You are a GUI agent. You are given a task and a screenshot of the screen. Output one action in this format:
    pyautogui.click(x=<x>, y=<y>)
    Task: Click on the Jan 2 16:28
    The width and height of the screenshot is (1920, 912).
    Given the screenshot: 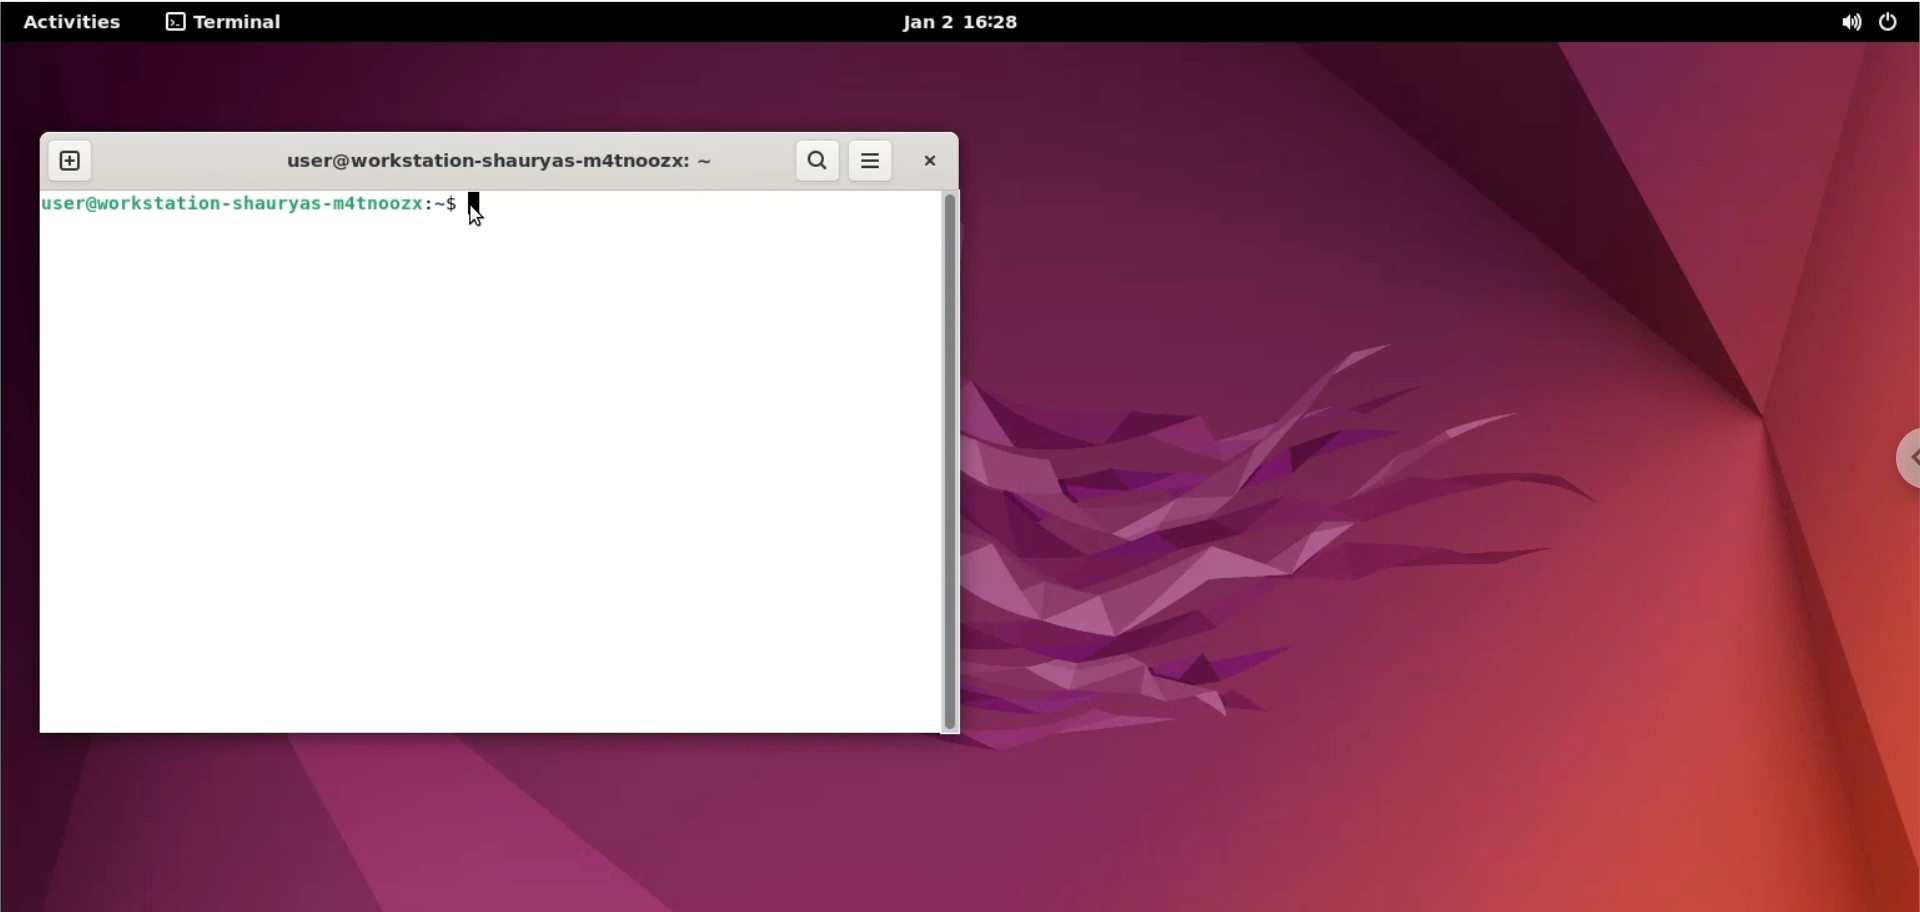 What is the action you would take?
    pyautogui.click(x=966, y=25)
    